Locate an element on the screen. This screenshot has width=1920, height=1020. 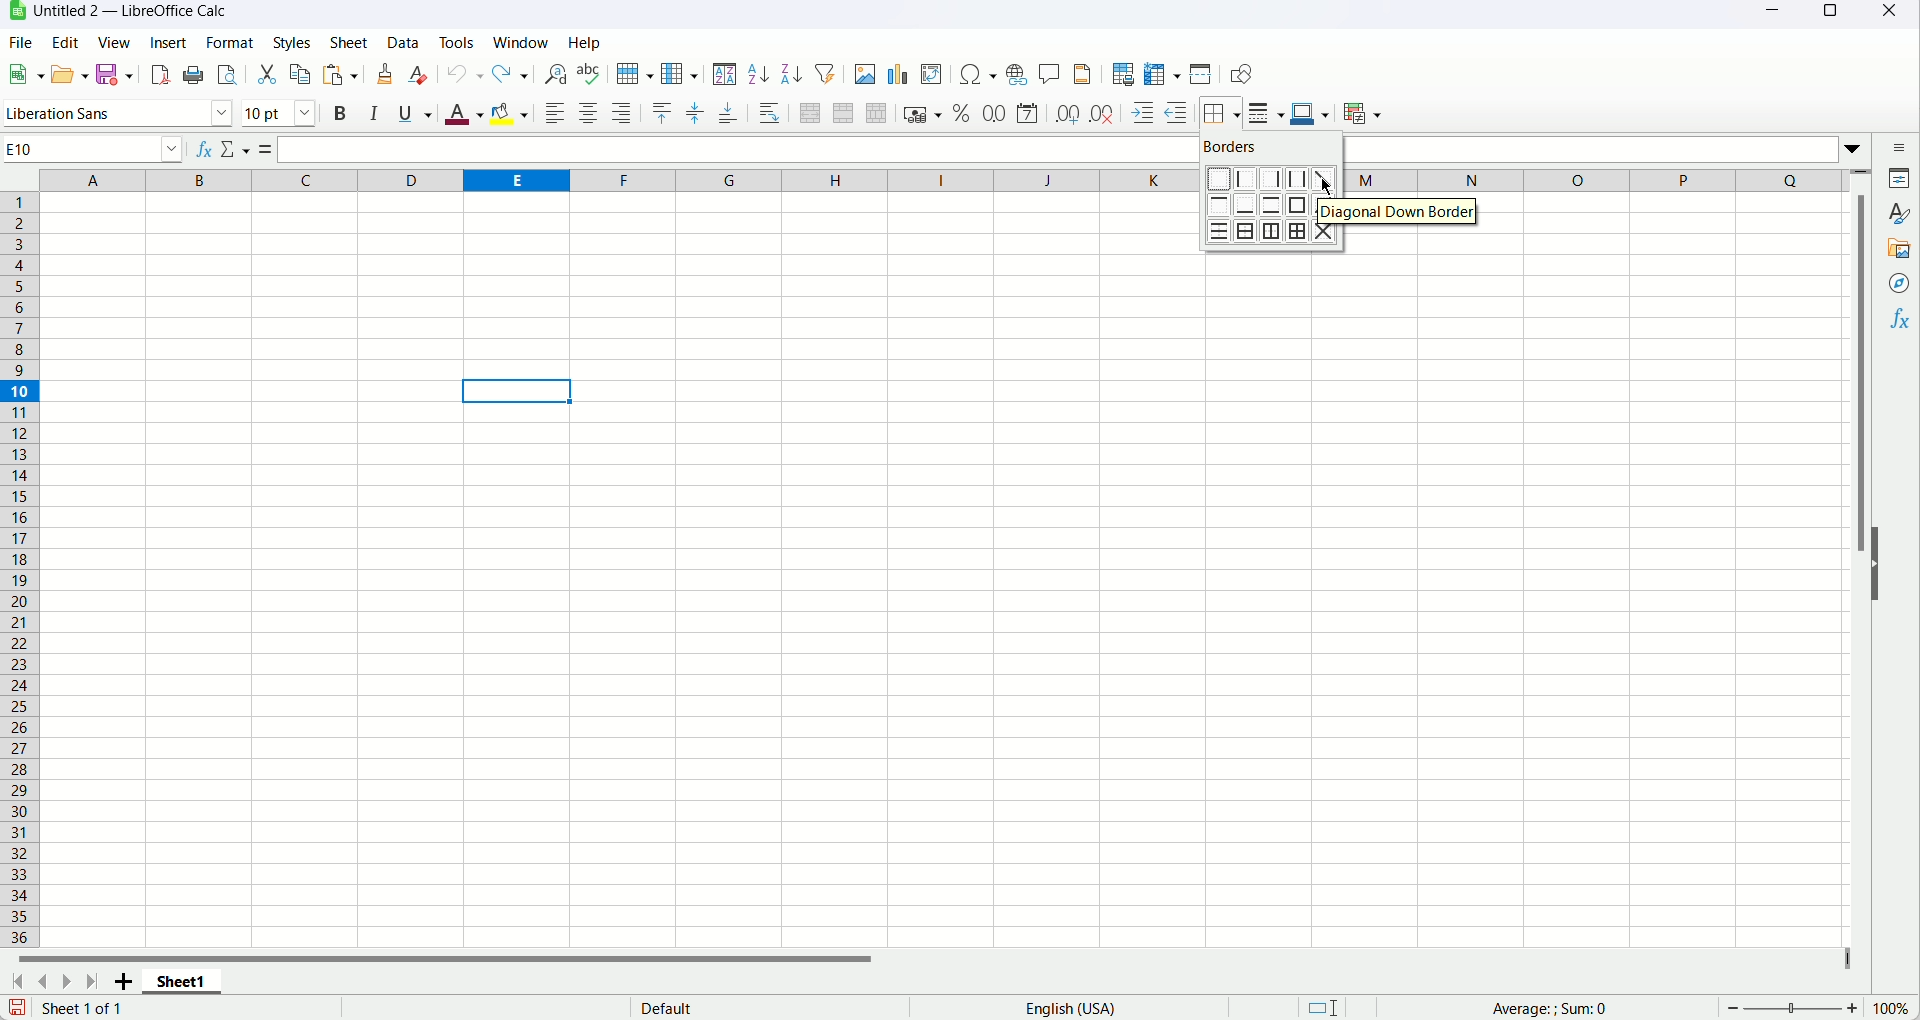
Border color is located at coordinates (1310, 115).